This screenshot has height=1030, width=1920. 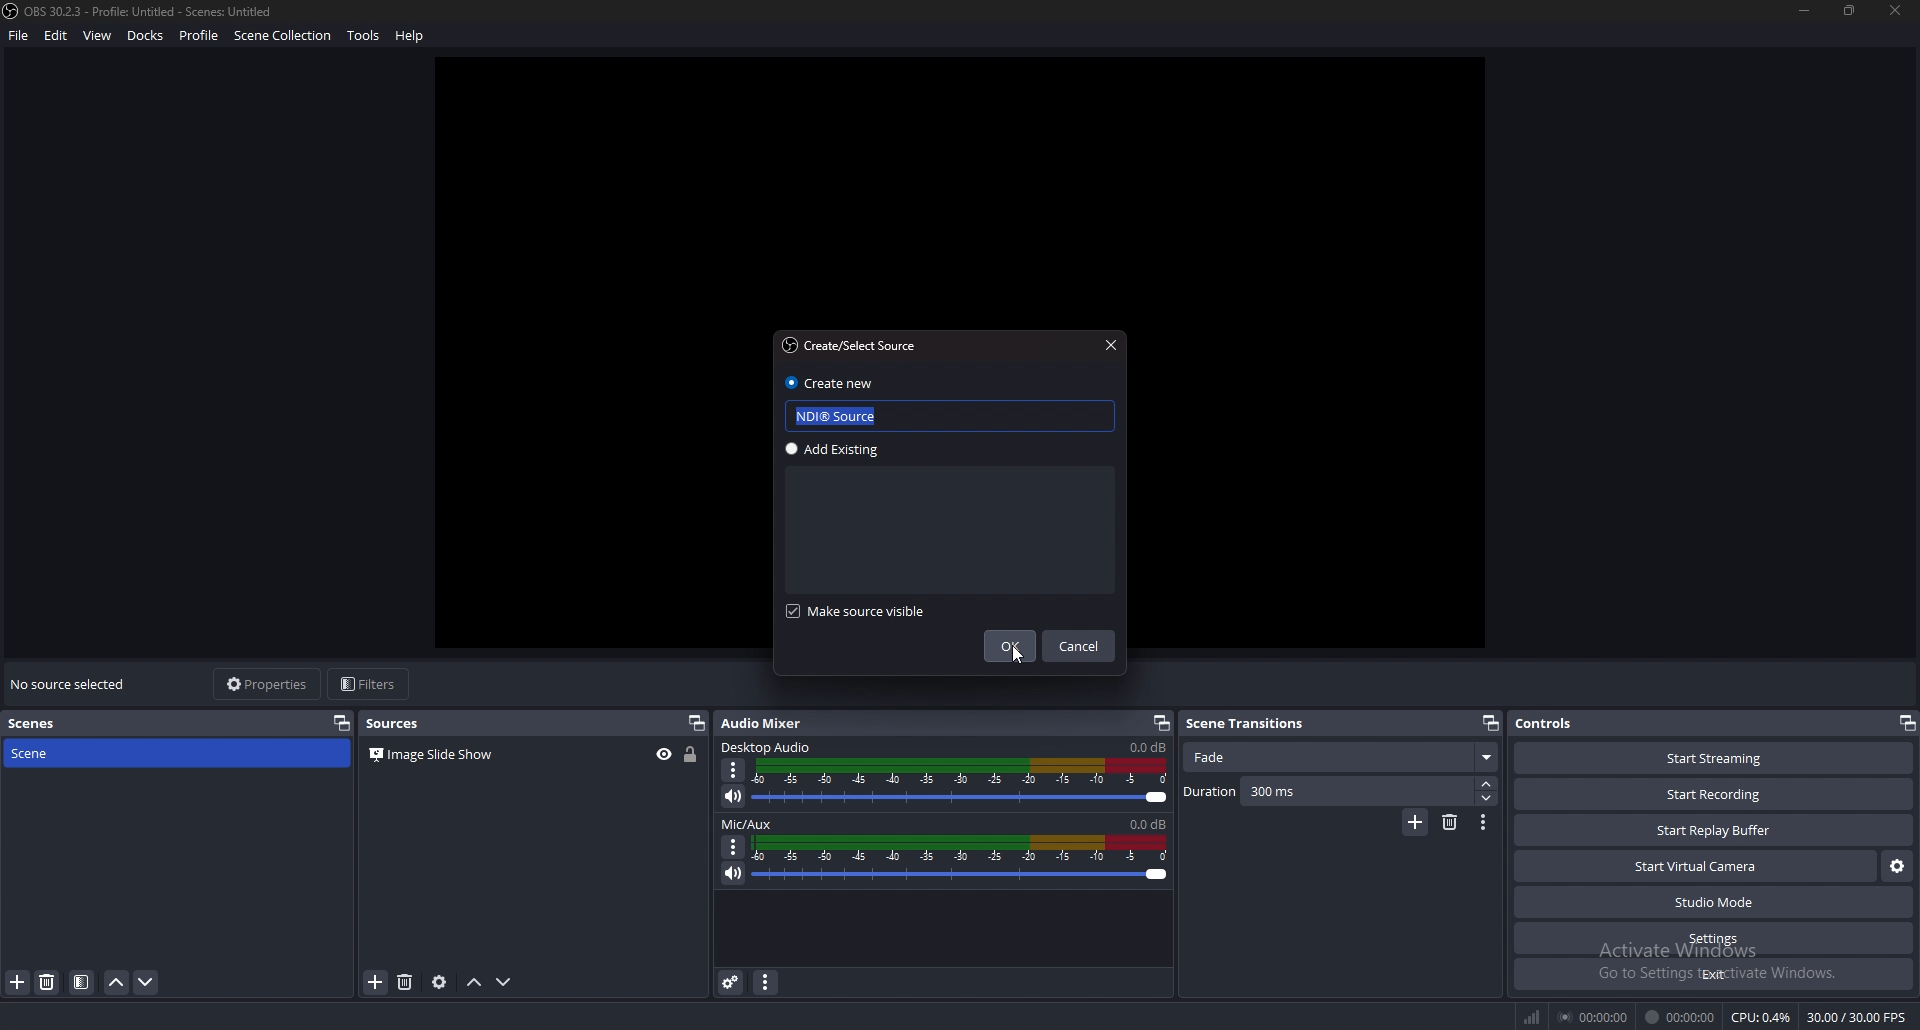 What do you see at coordinates (1714, 759) in the screenshot?
I see `start streaming` at bounding box center [1714, 759].